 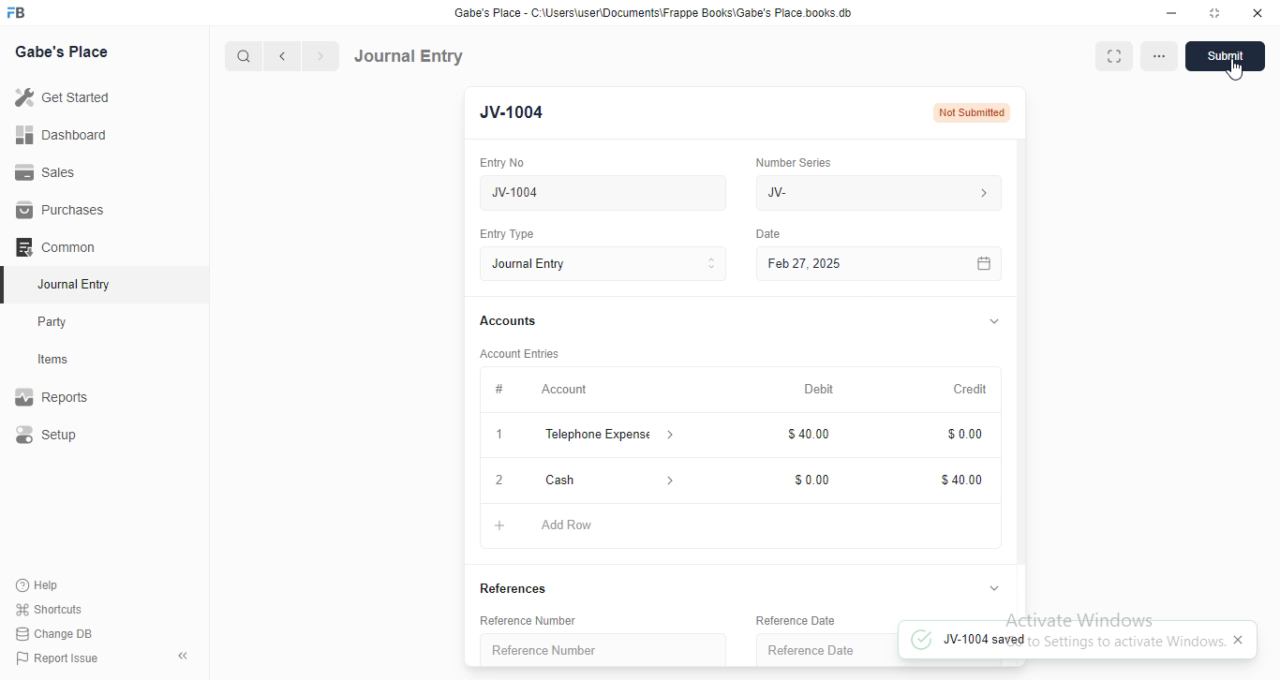 What do you see at coordinates (70, 284) in the screenshot?
I see `Journal Entry` at bounding box center [70, 284].